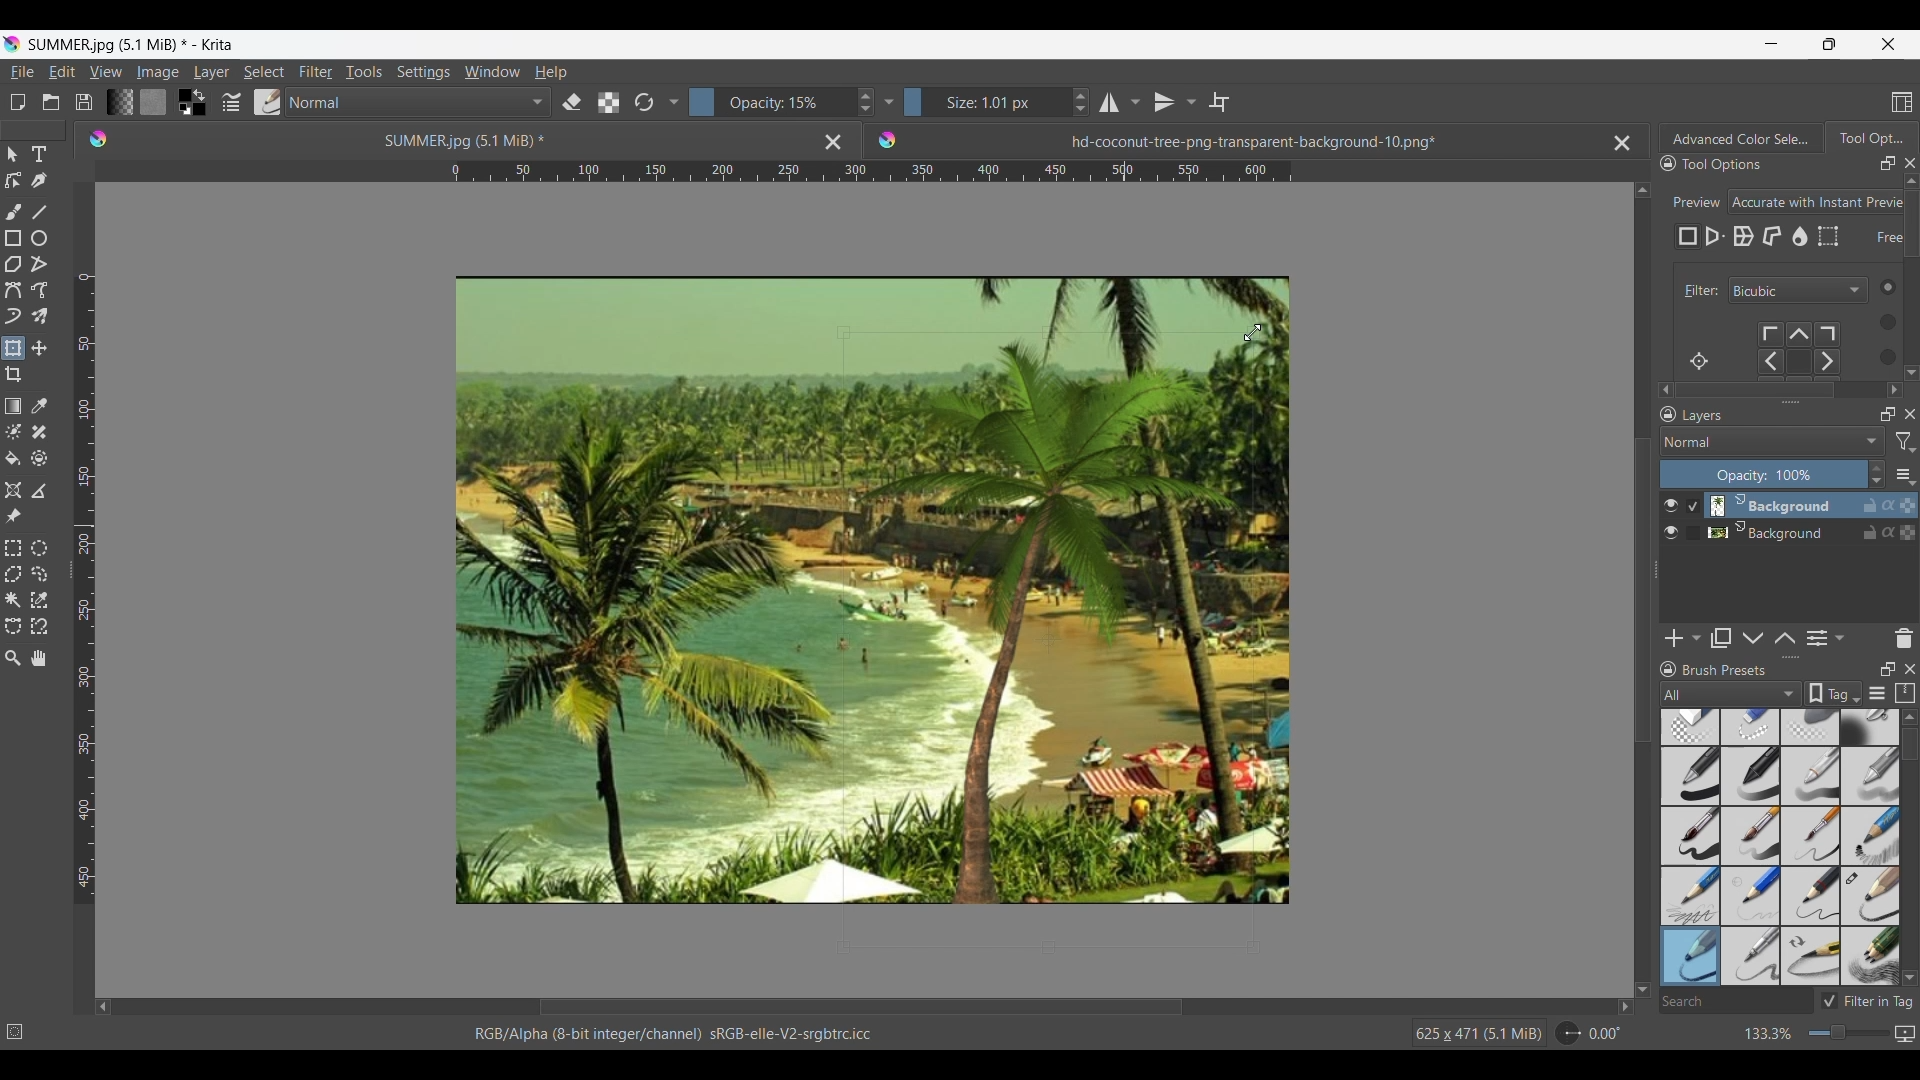 The height and width of the screenshot is (1080, 1920). Describe the element at coordinates (1910, 414) in the screenshot. I see `Close layers panel` at that location.